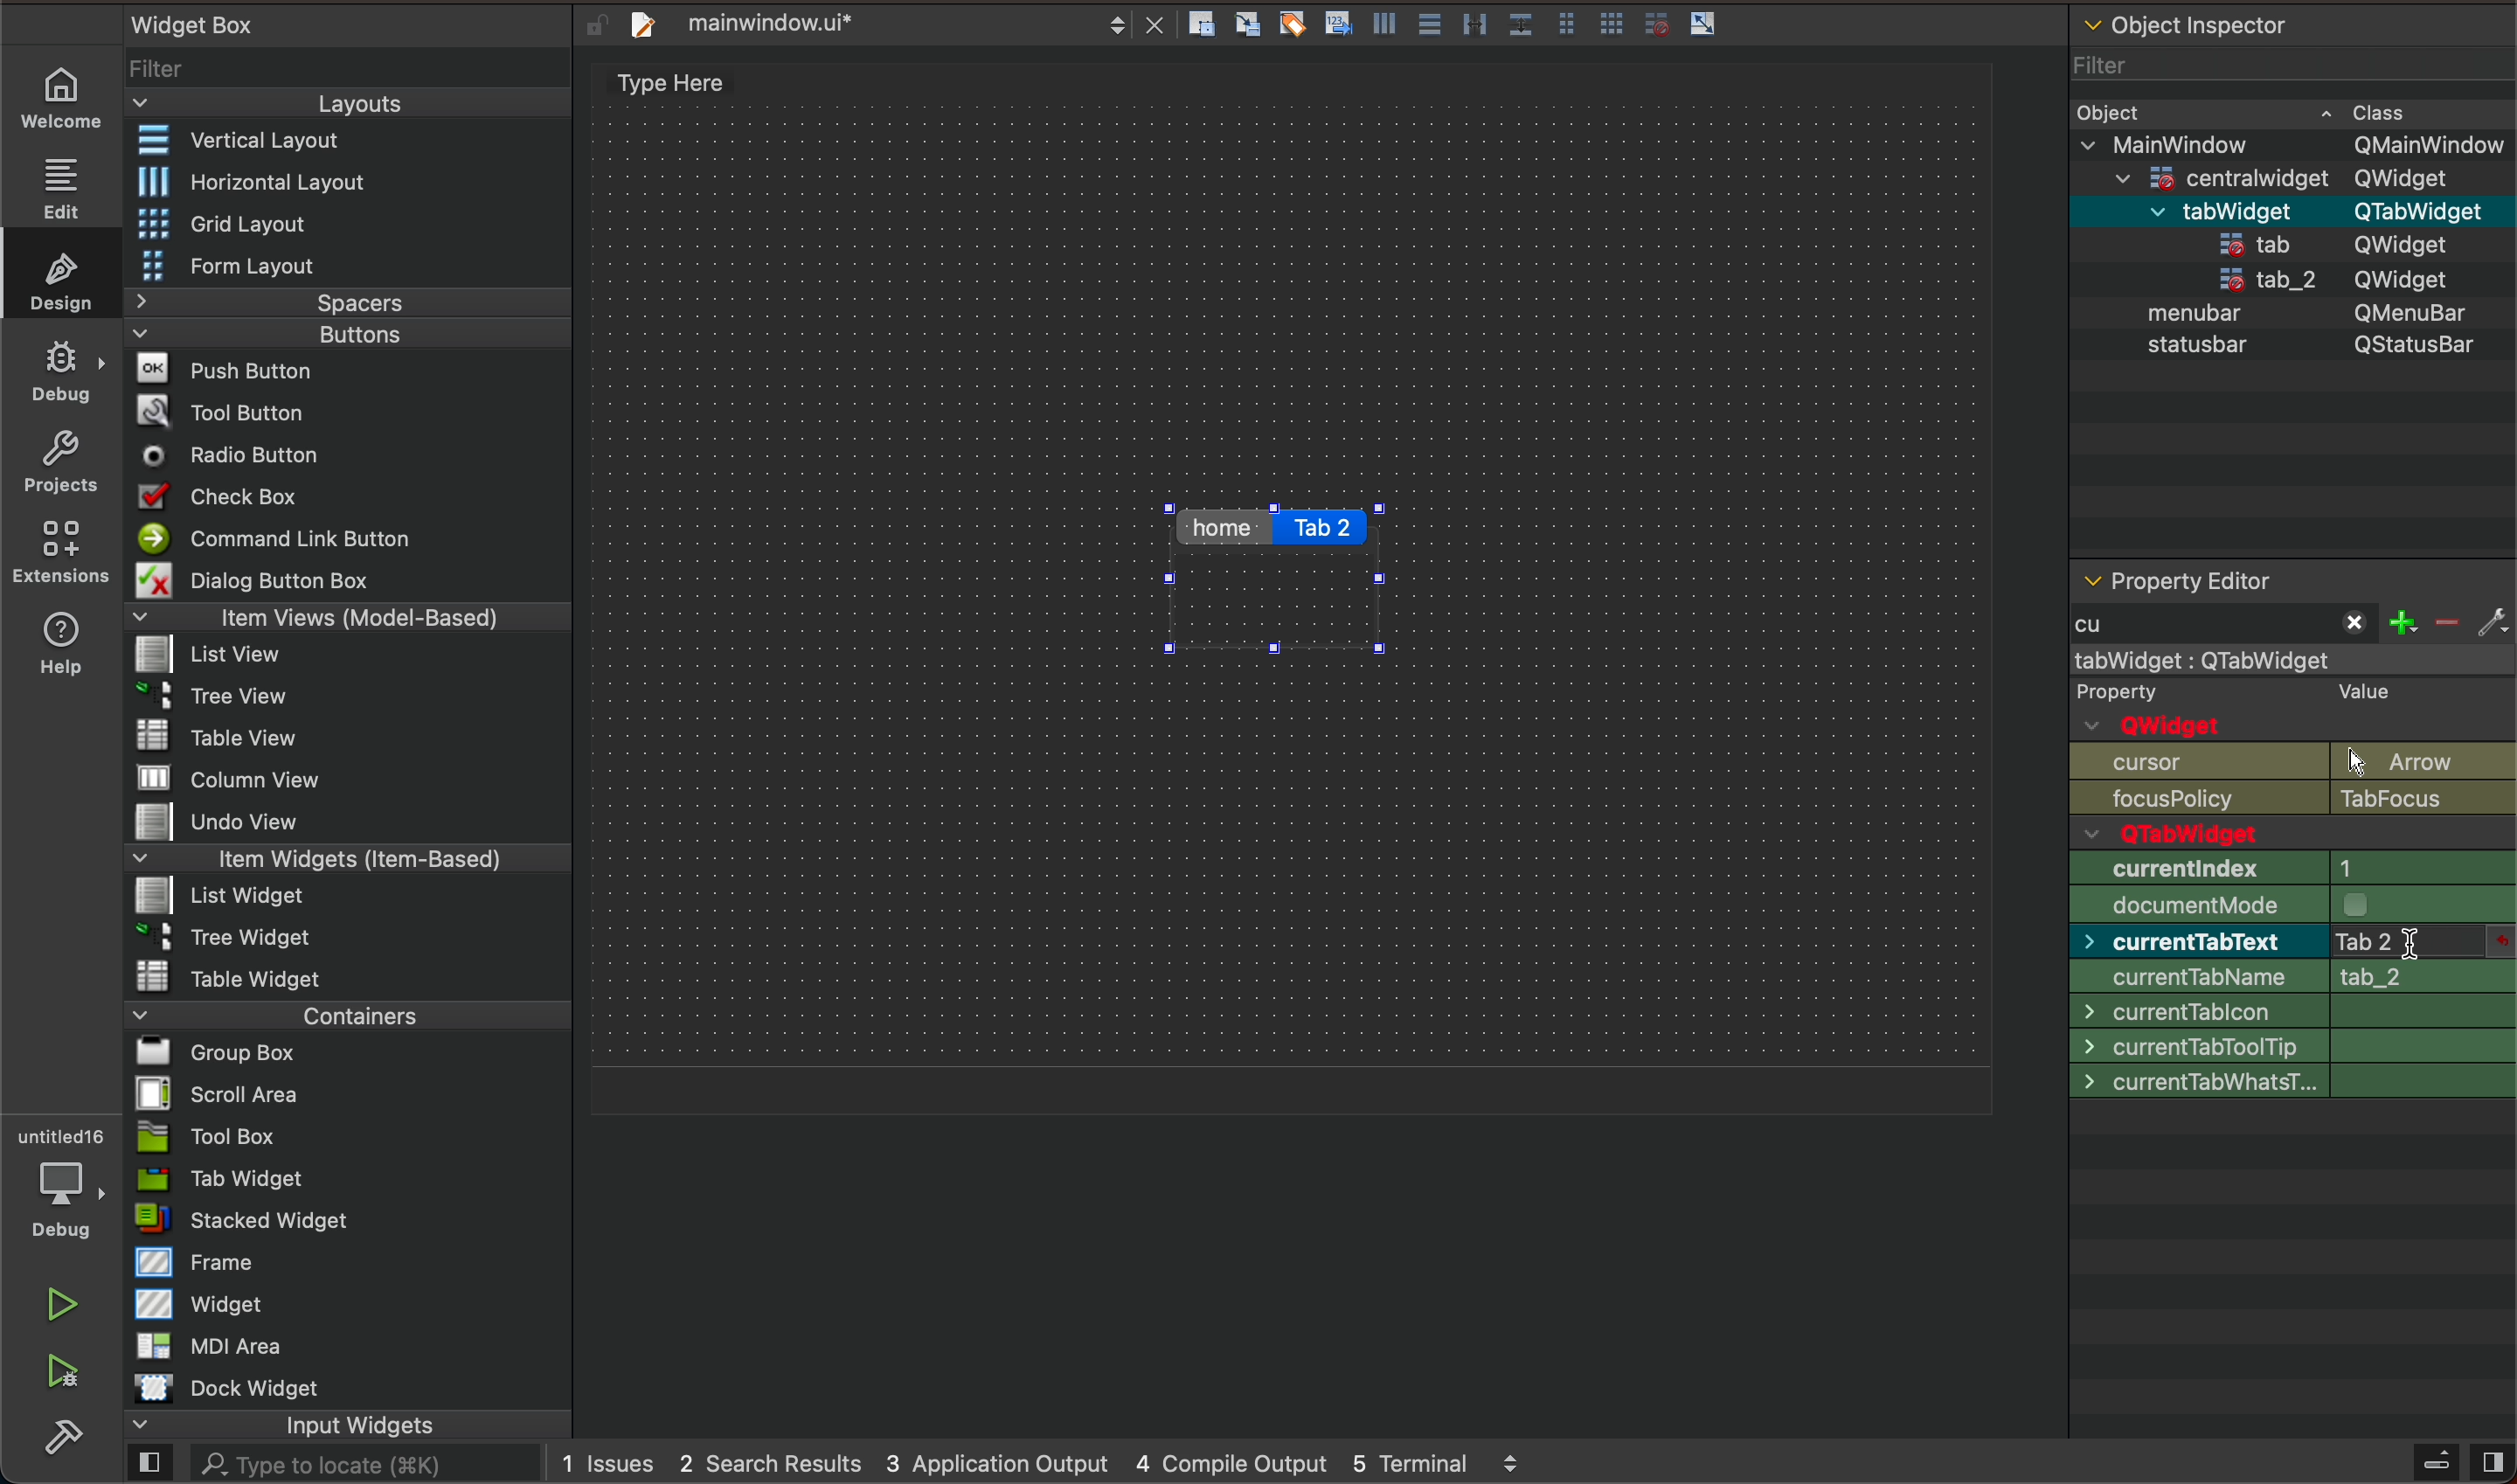  What do you see at coordinates (349, 619) in the screenshot?
I see `Item Views (Model-Based)` at bounding box center [349, 619].